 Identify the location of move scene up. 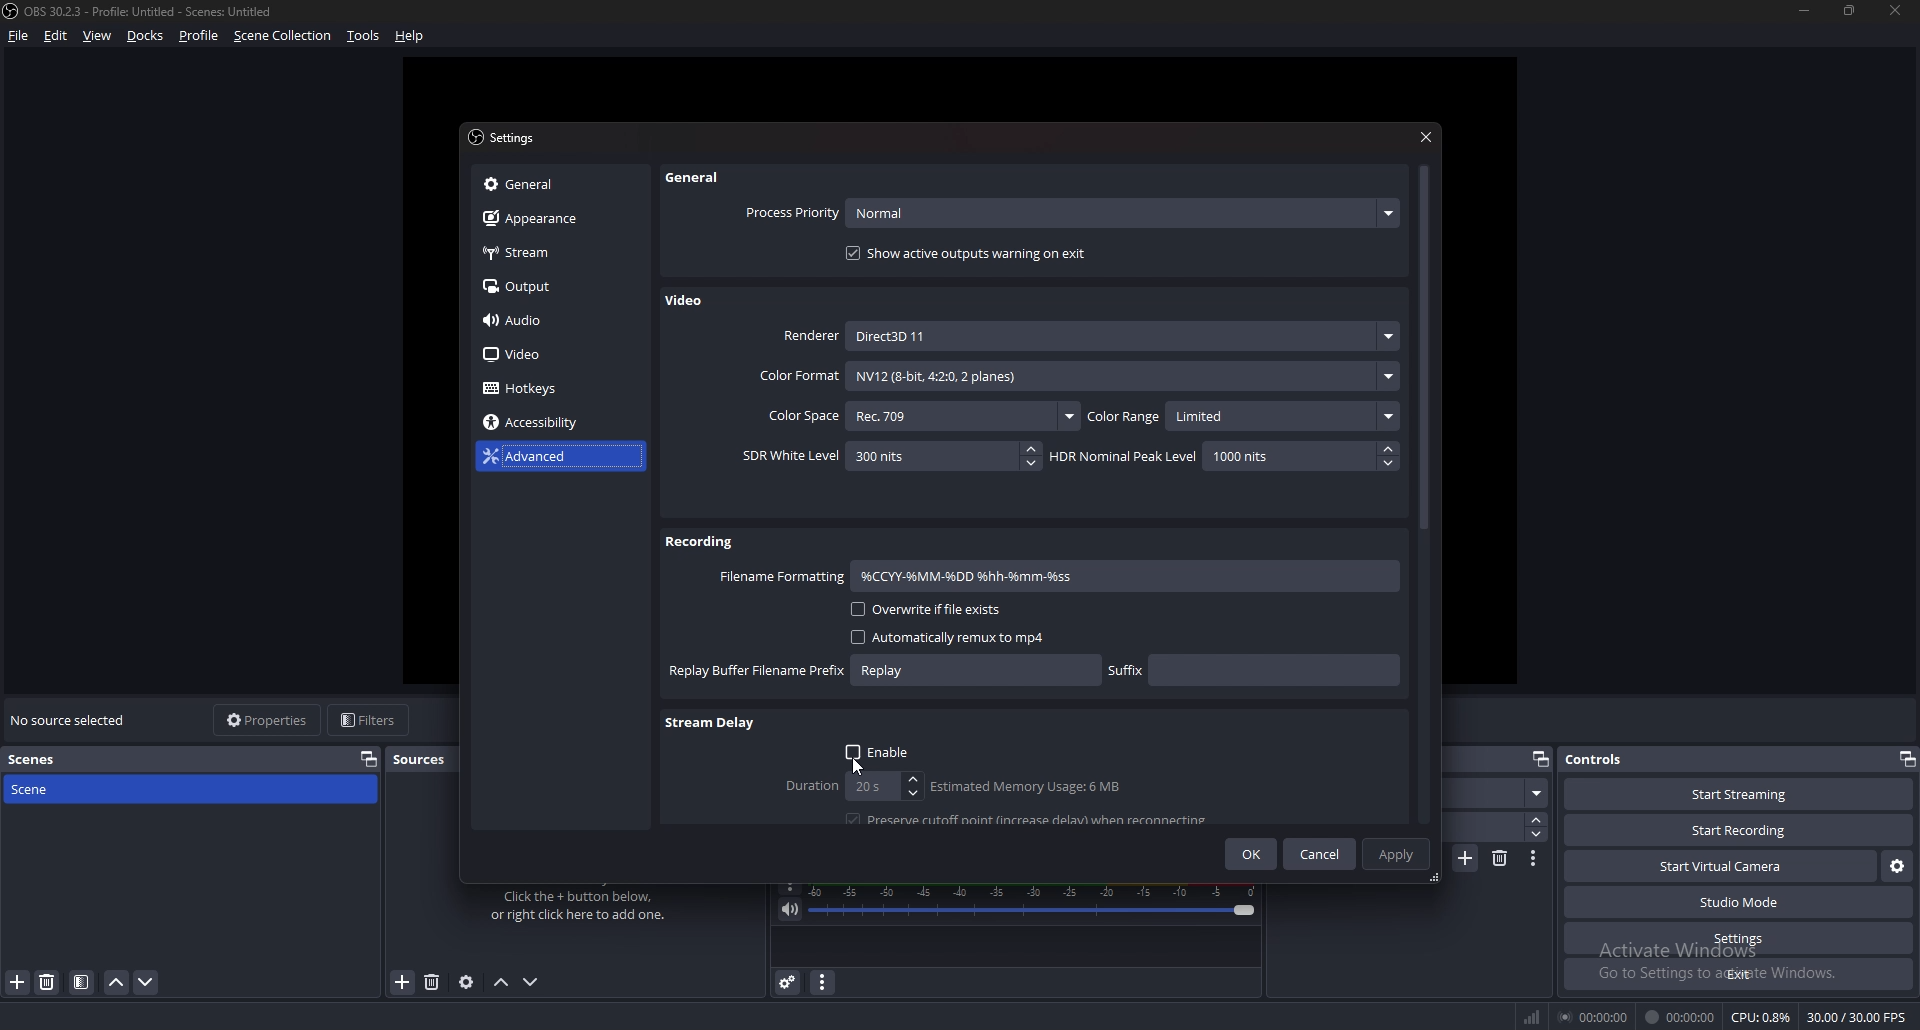
(119, 984).